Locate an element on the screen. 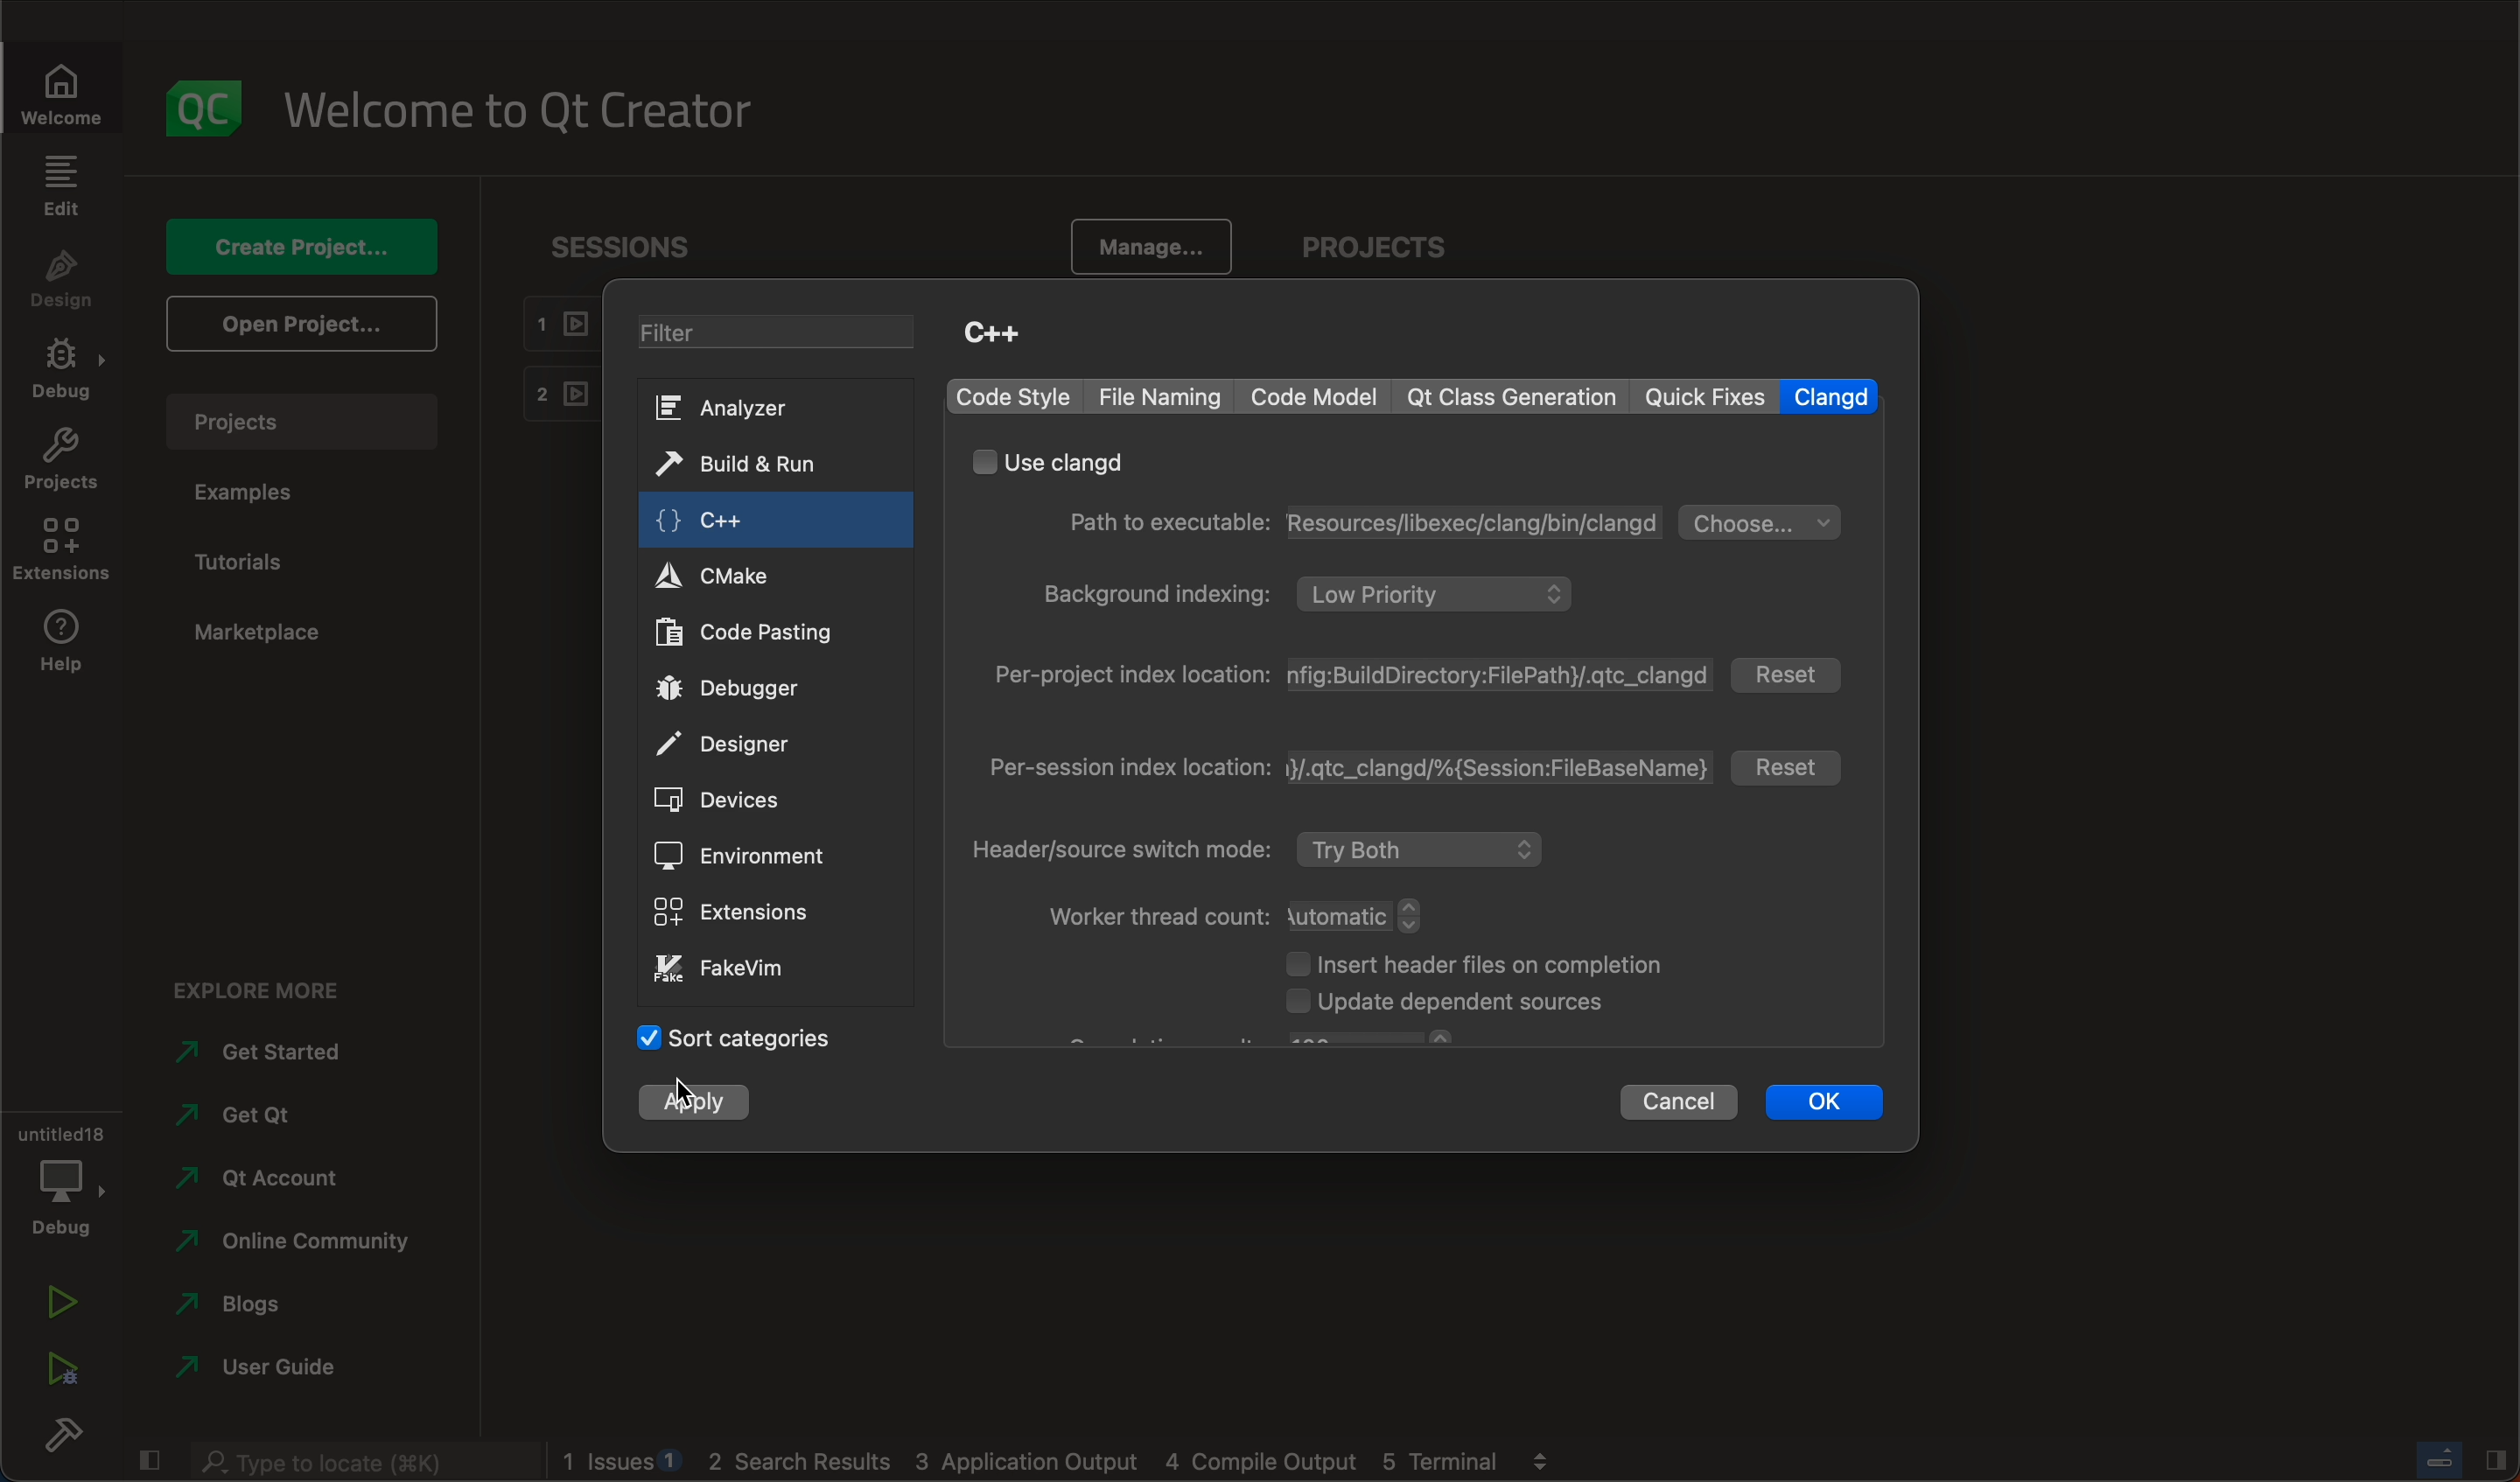 This screenshot has width=2520, height=1482. clangd is located at coordinates (1830, 397).